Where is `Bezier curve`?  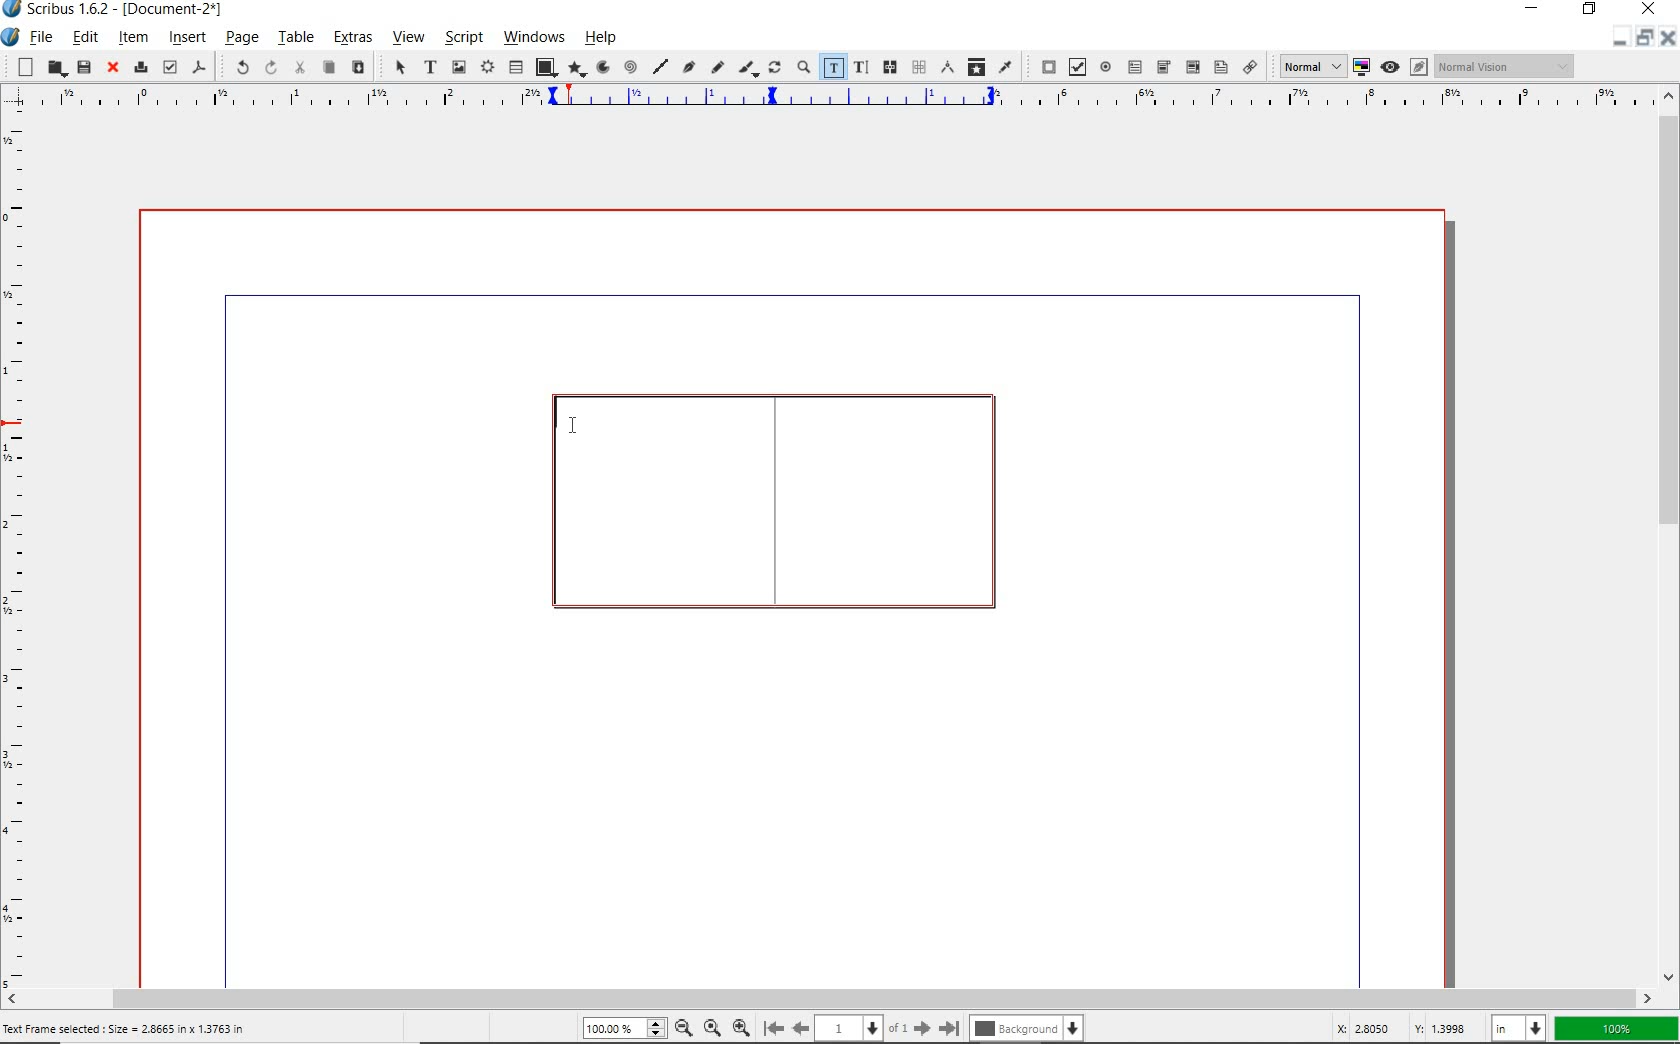
Bezier curve is located at coordinates (689, 66).